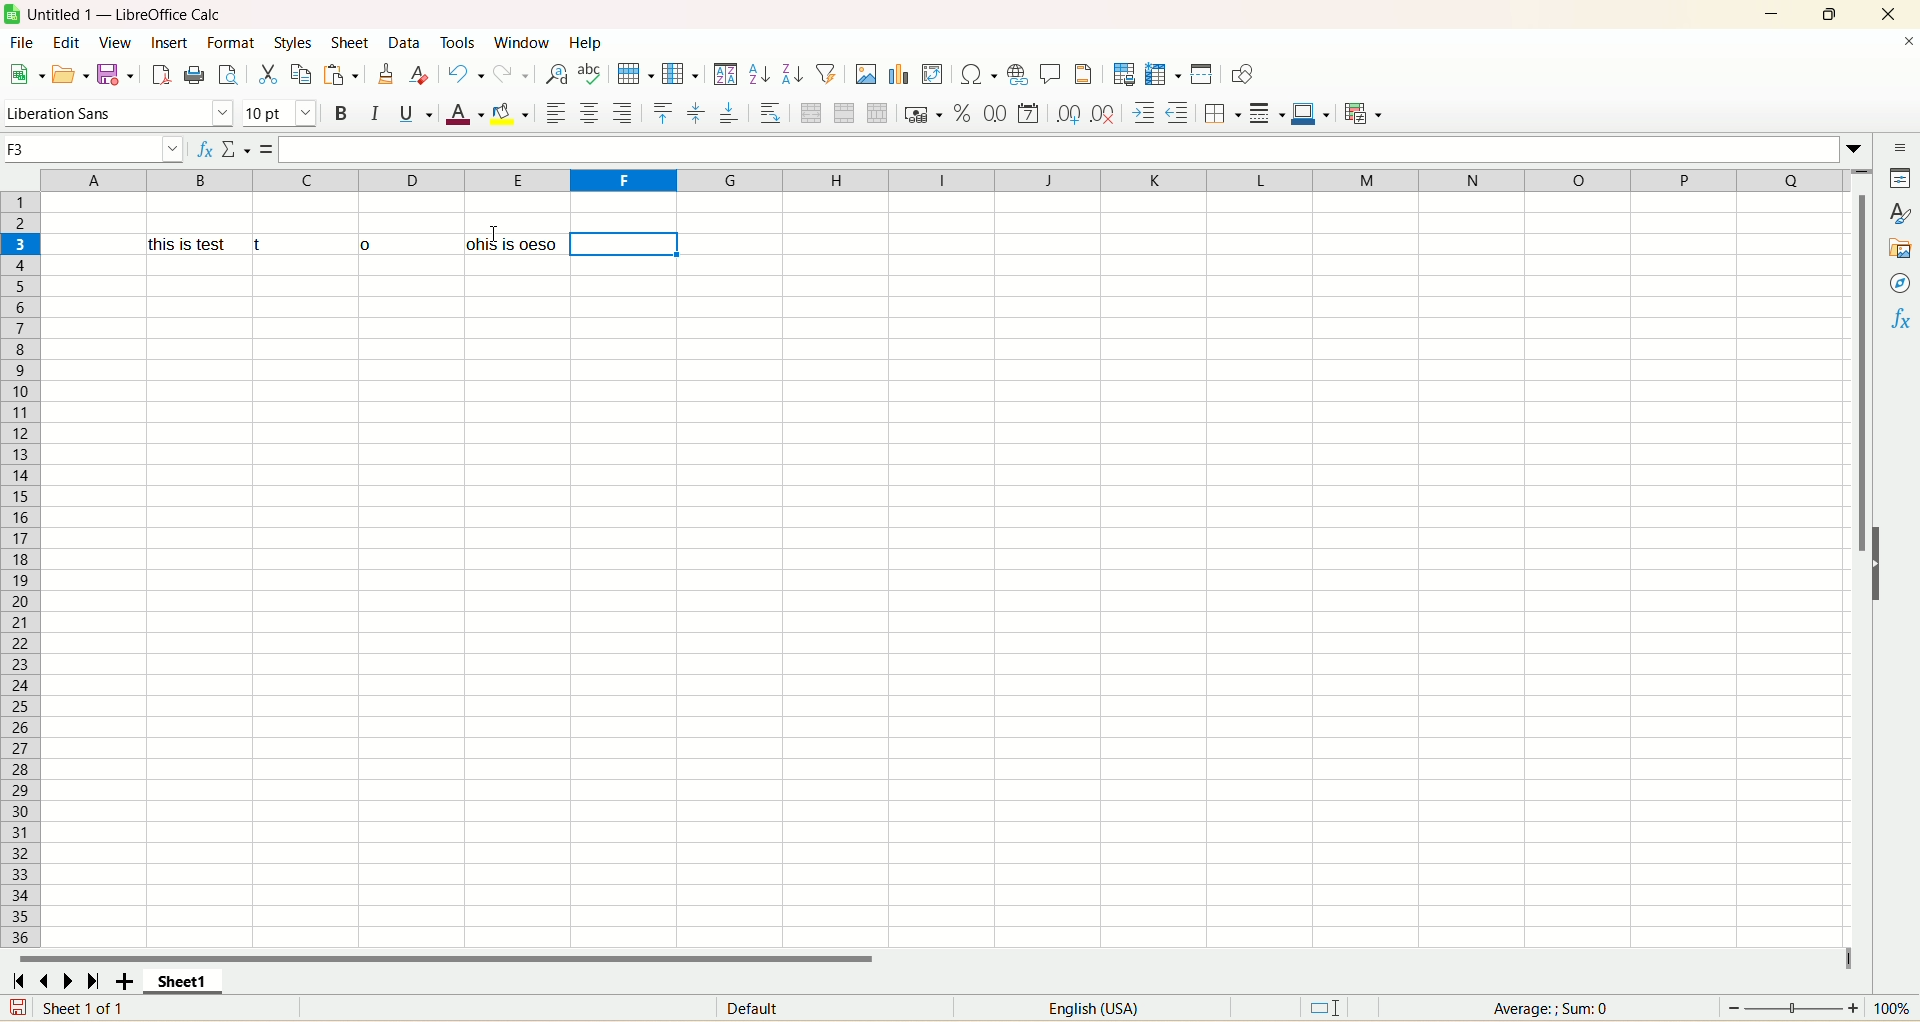  I want to click on close, so click(1898, 45).